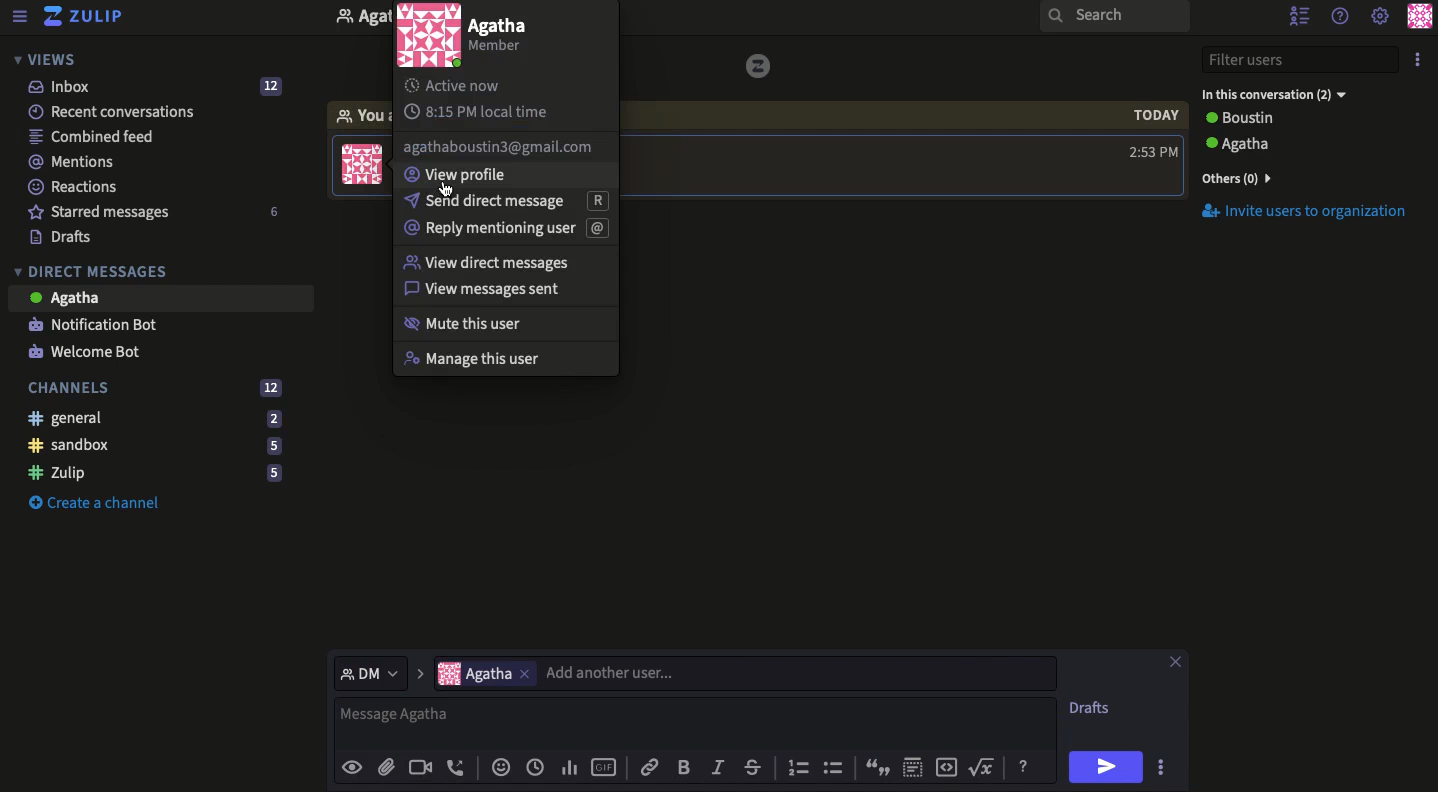 This screenshot has width=1438, height=792. Describe the element at coordinates (504, 227) in the screenshot. I see `Mention` at that location.